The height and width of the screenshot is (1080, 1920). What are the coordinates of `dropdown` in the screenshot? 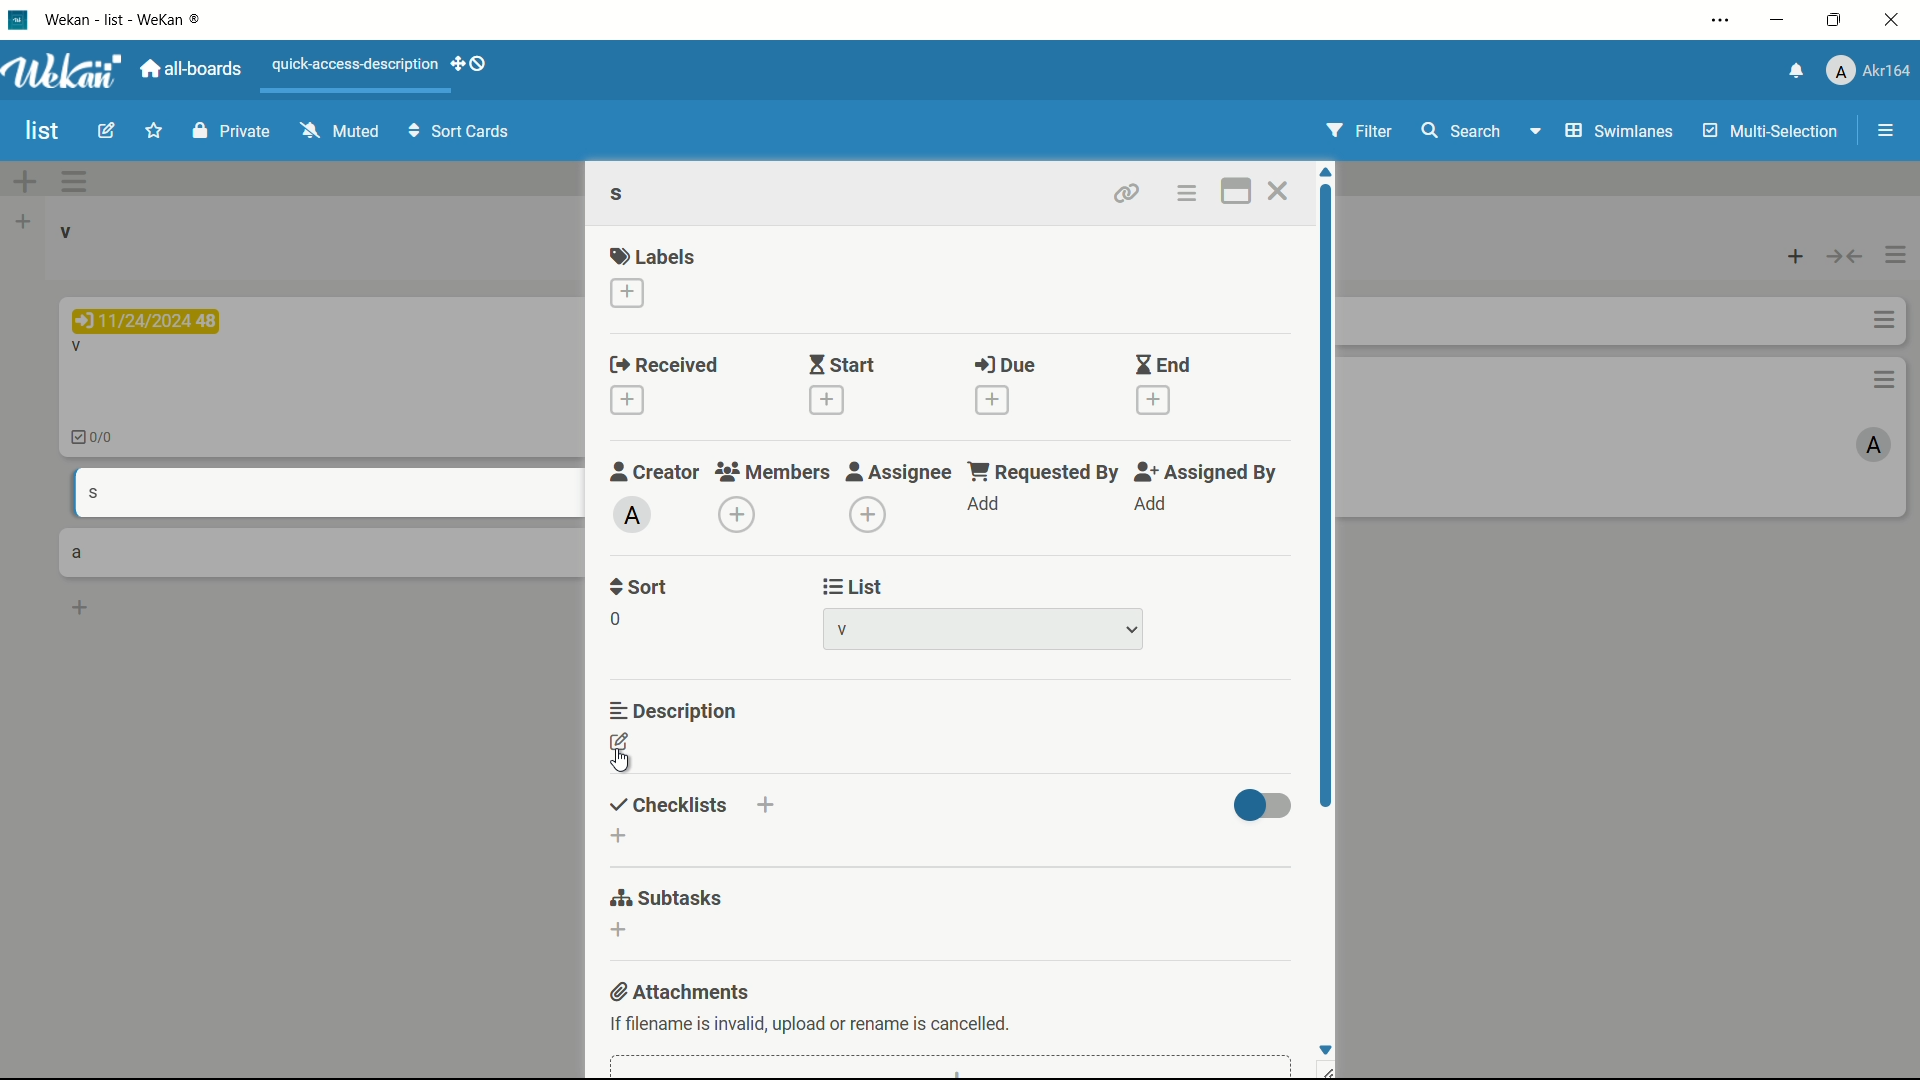 It's located at (1132, 629).